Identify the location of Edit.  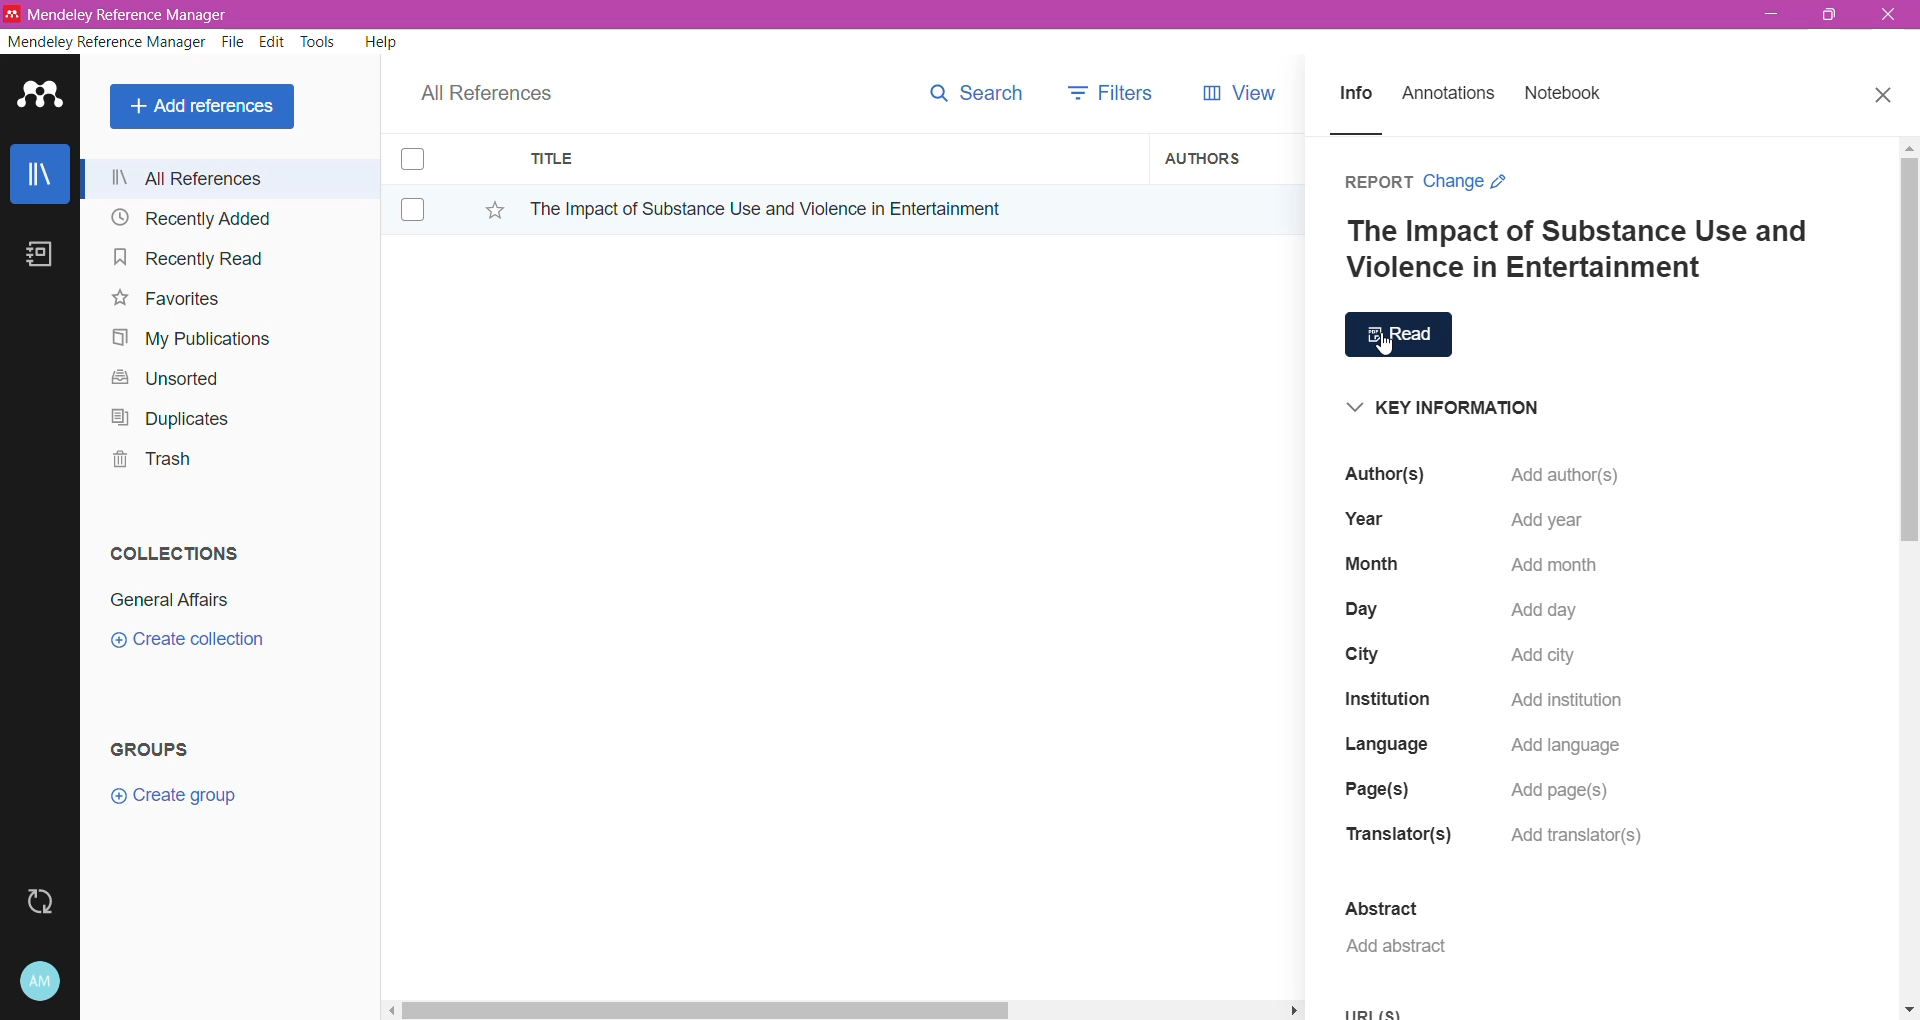
(273, 40).